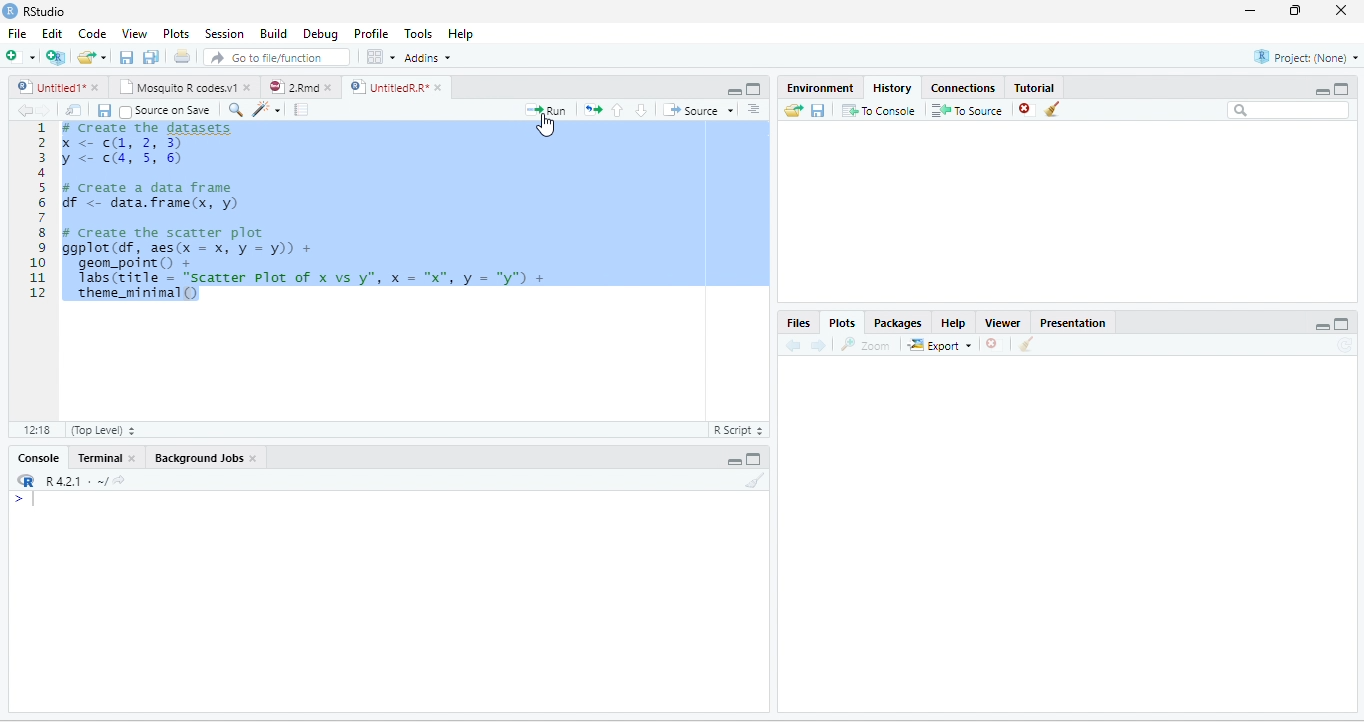  Describe the element at coordinates (740, 430) in the screenshot. I see `R Script` at that location.